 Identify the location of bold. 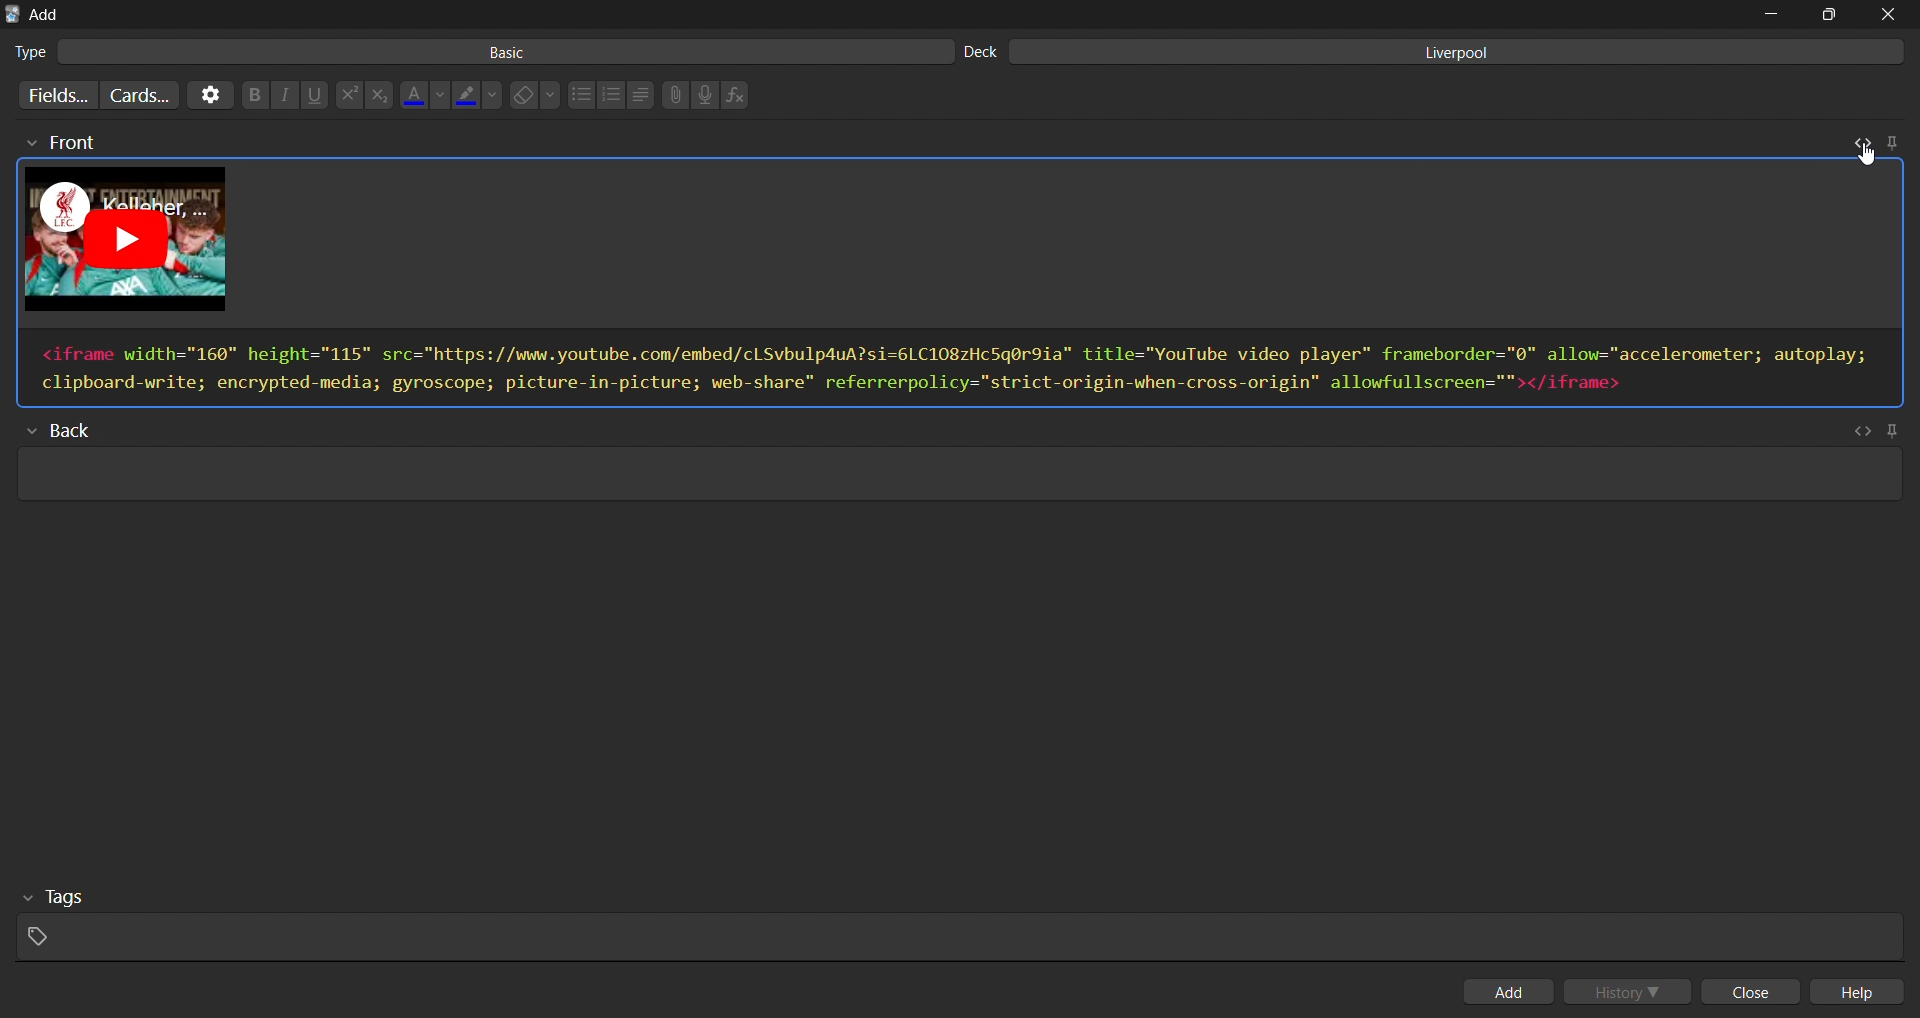
(251, 96).